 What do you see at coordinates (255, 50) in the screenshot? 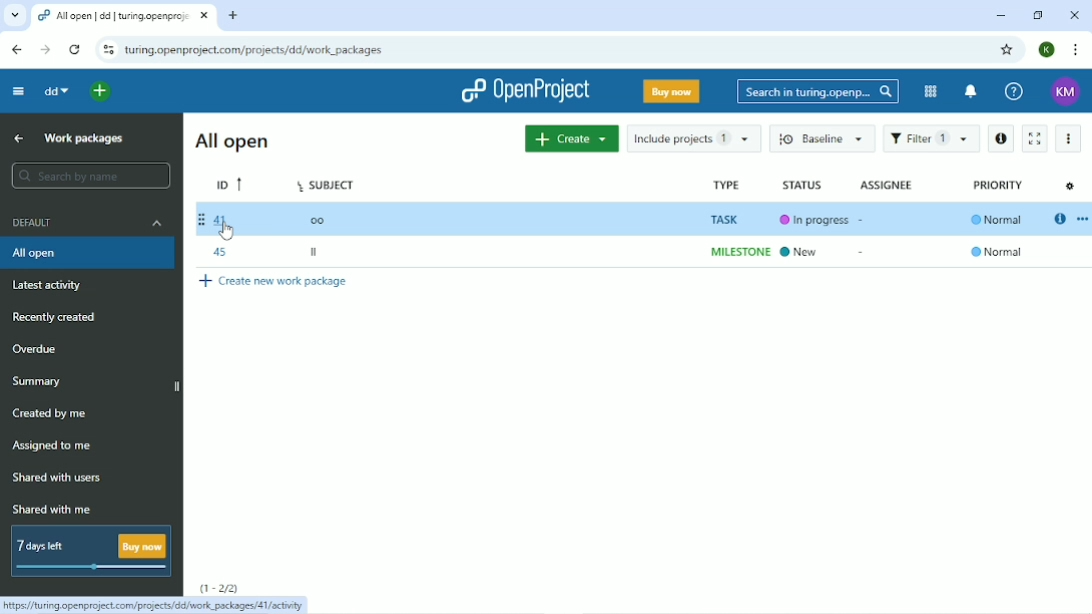
I see `Site` at bounding box center [255, 50].